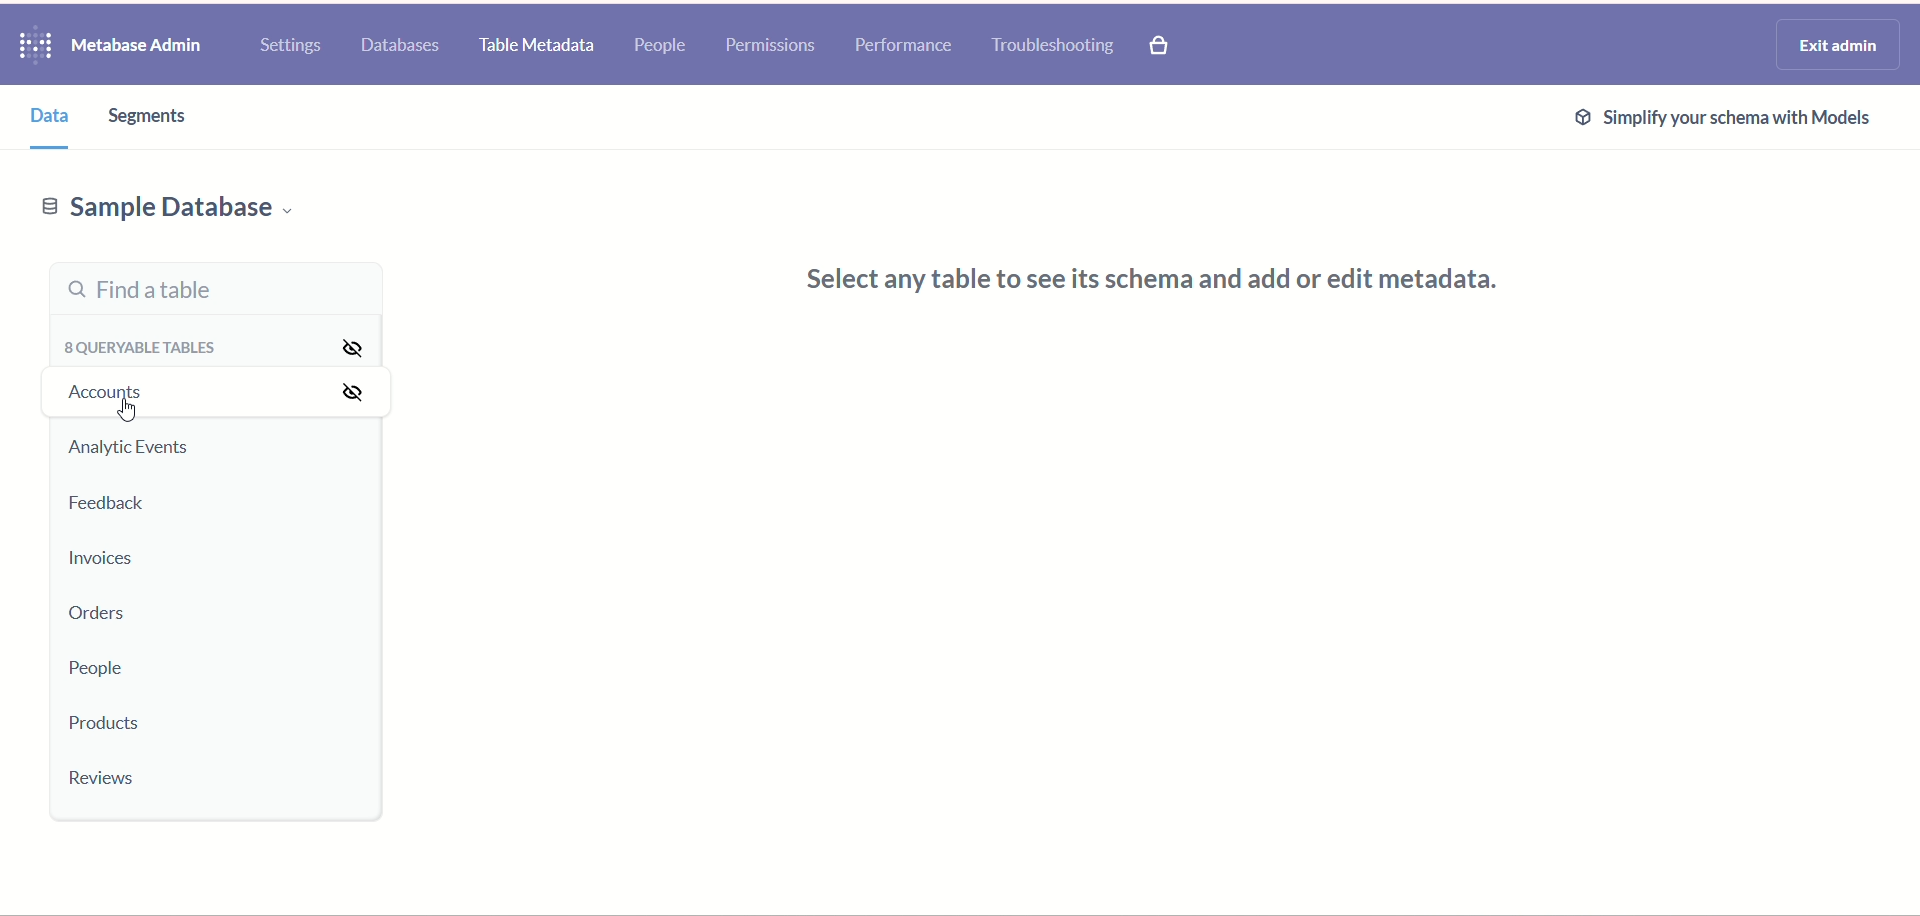 This screenshot has height=916, width=1920. What do you see at coordinates (356, 369) in the screenshot?
I see `visibility` at bounding box center [356, 369].